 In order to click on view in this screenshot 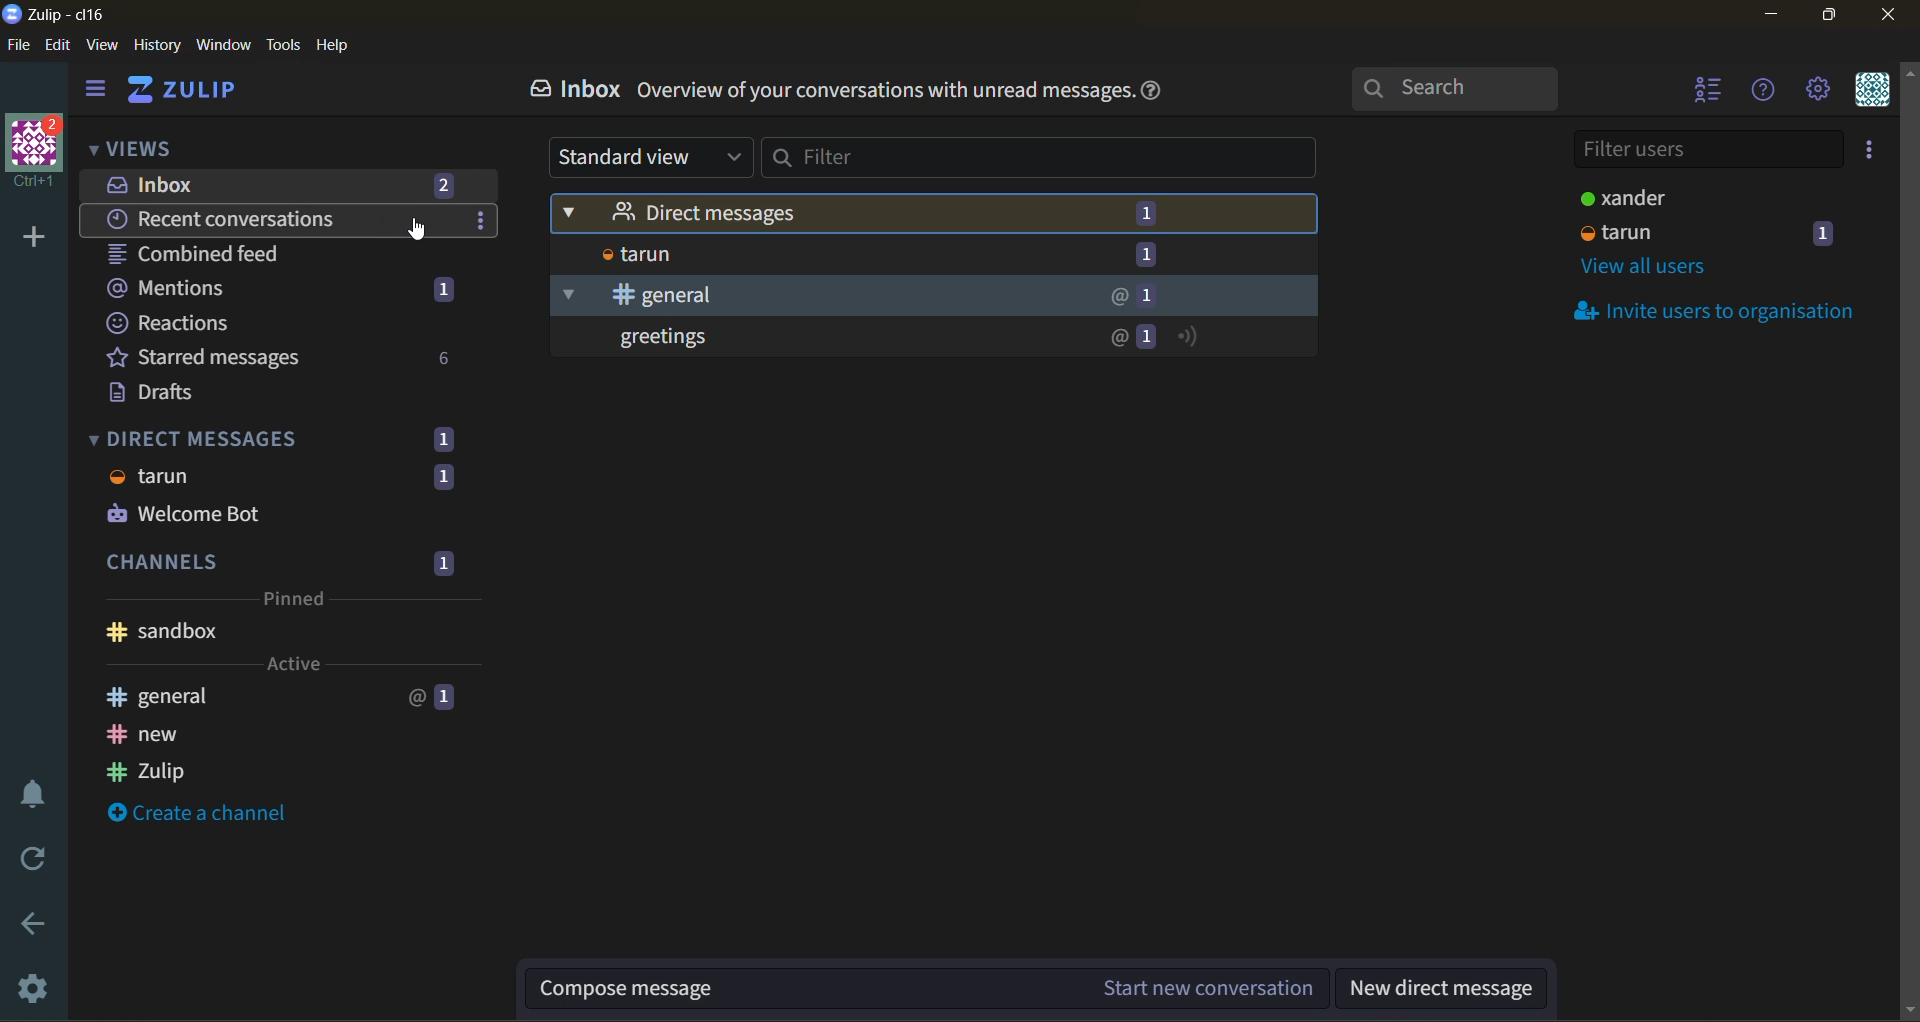, I will do `click(104, 43)`.